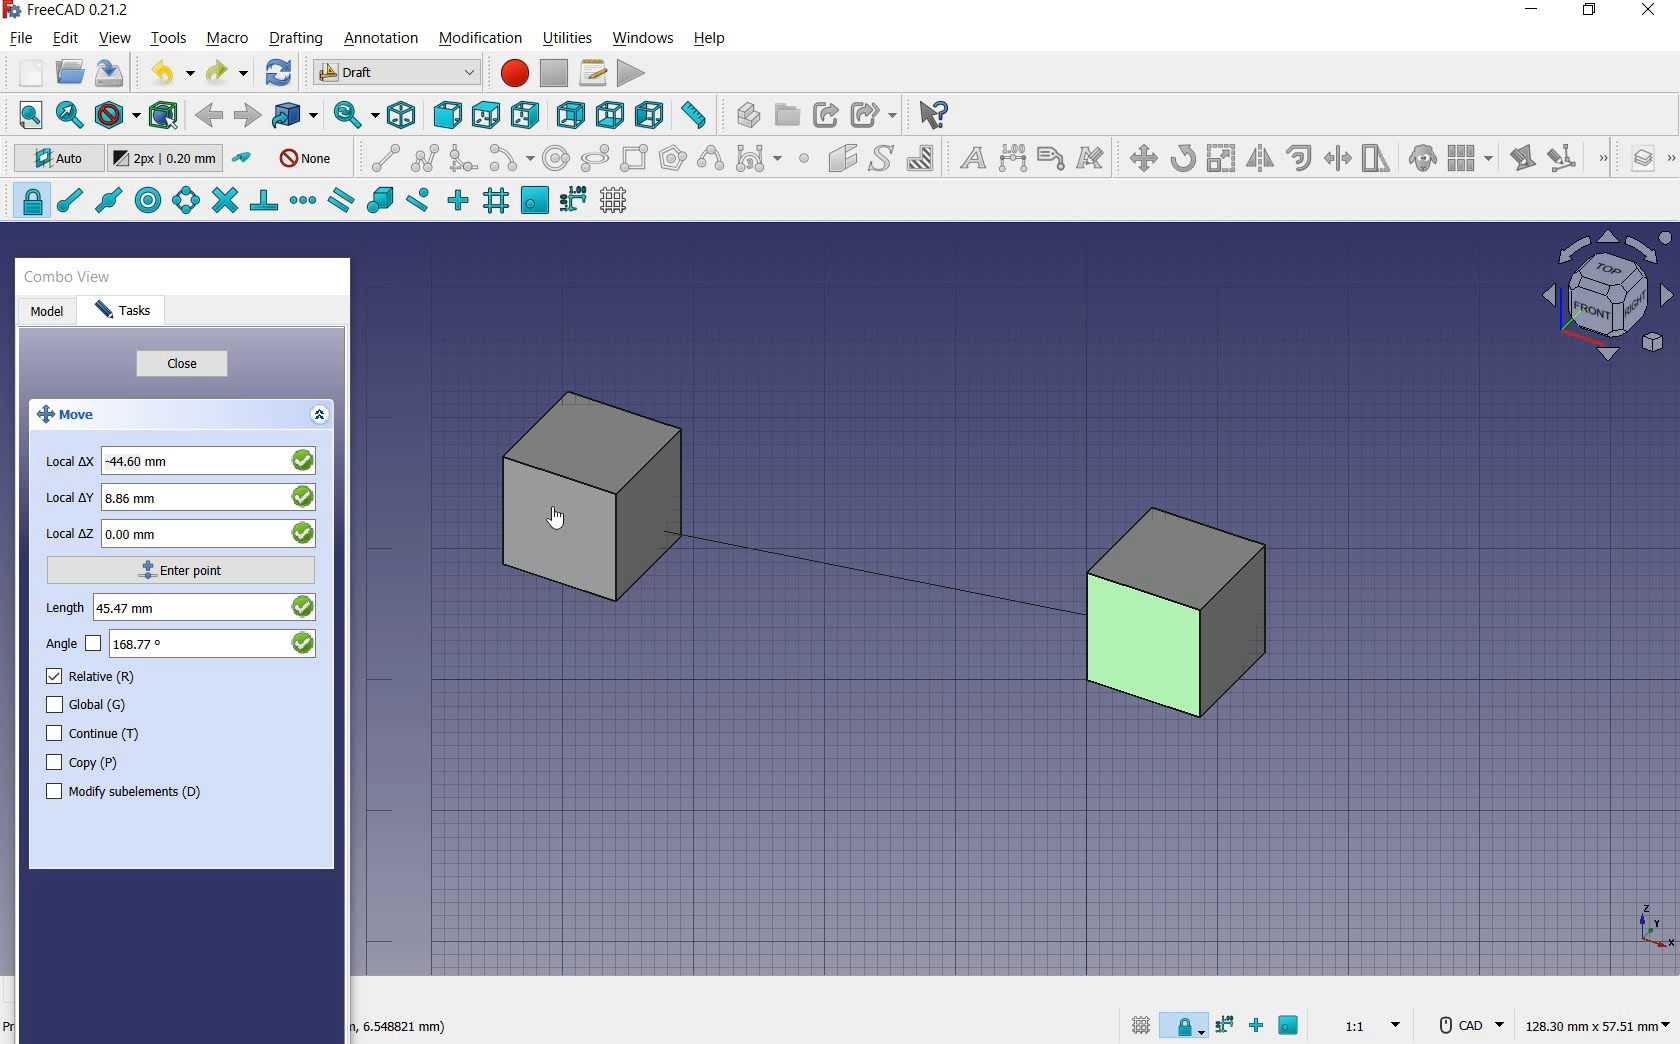  I want to click on rotate, so click(1185, 157).